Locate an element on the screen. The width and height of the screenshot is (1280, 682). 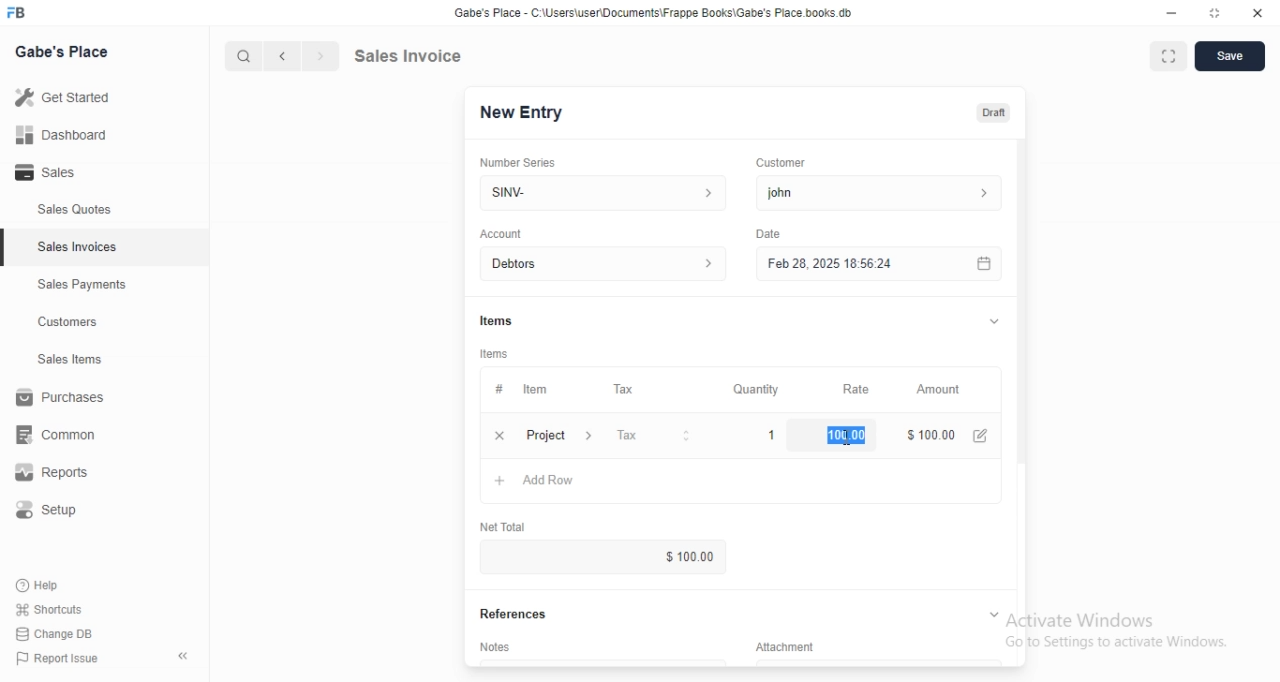
Save is located at coordinates (1230, 57).